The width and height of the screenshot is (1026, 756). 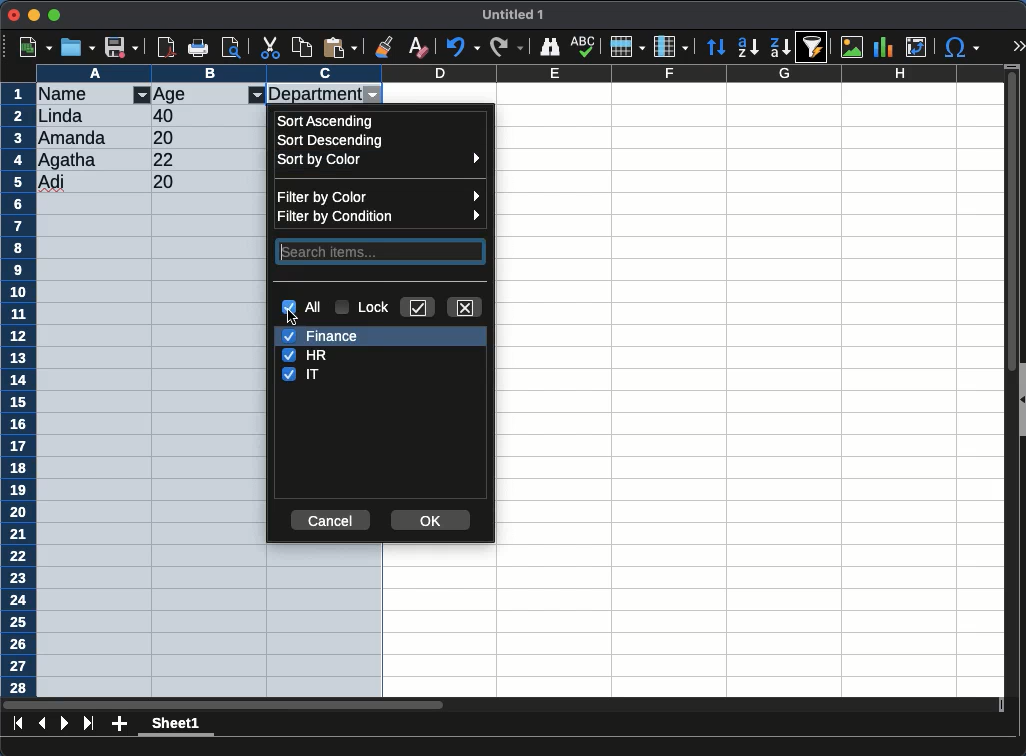 I want to click on sort by color, so click(x=378, y=162).